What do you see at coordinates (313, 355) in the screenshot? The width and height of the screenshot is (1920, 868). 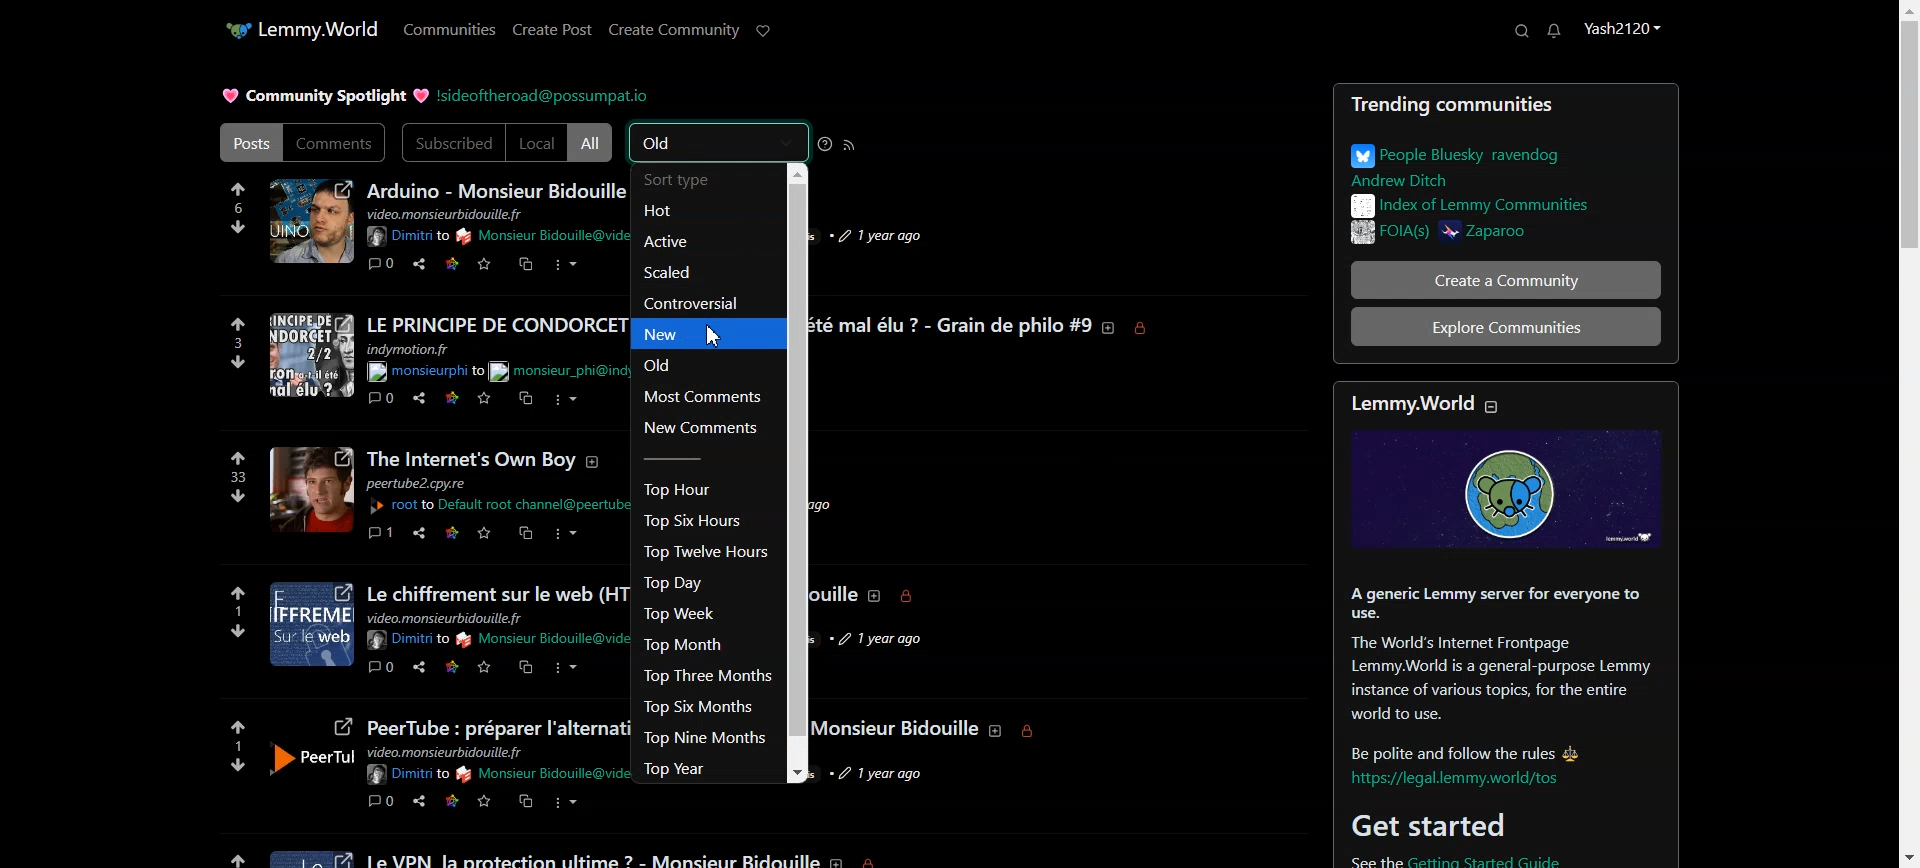 I see `DORET,
hg
ng ise 3` at bounding box center [313, 355].